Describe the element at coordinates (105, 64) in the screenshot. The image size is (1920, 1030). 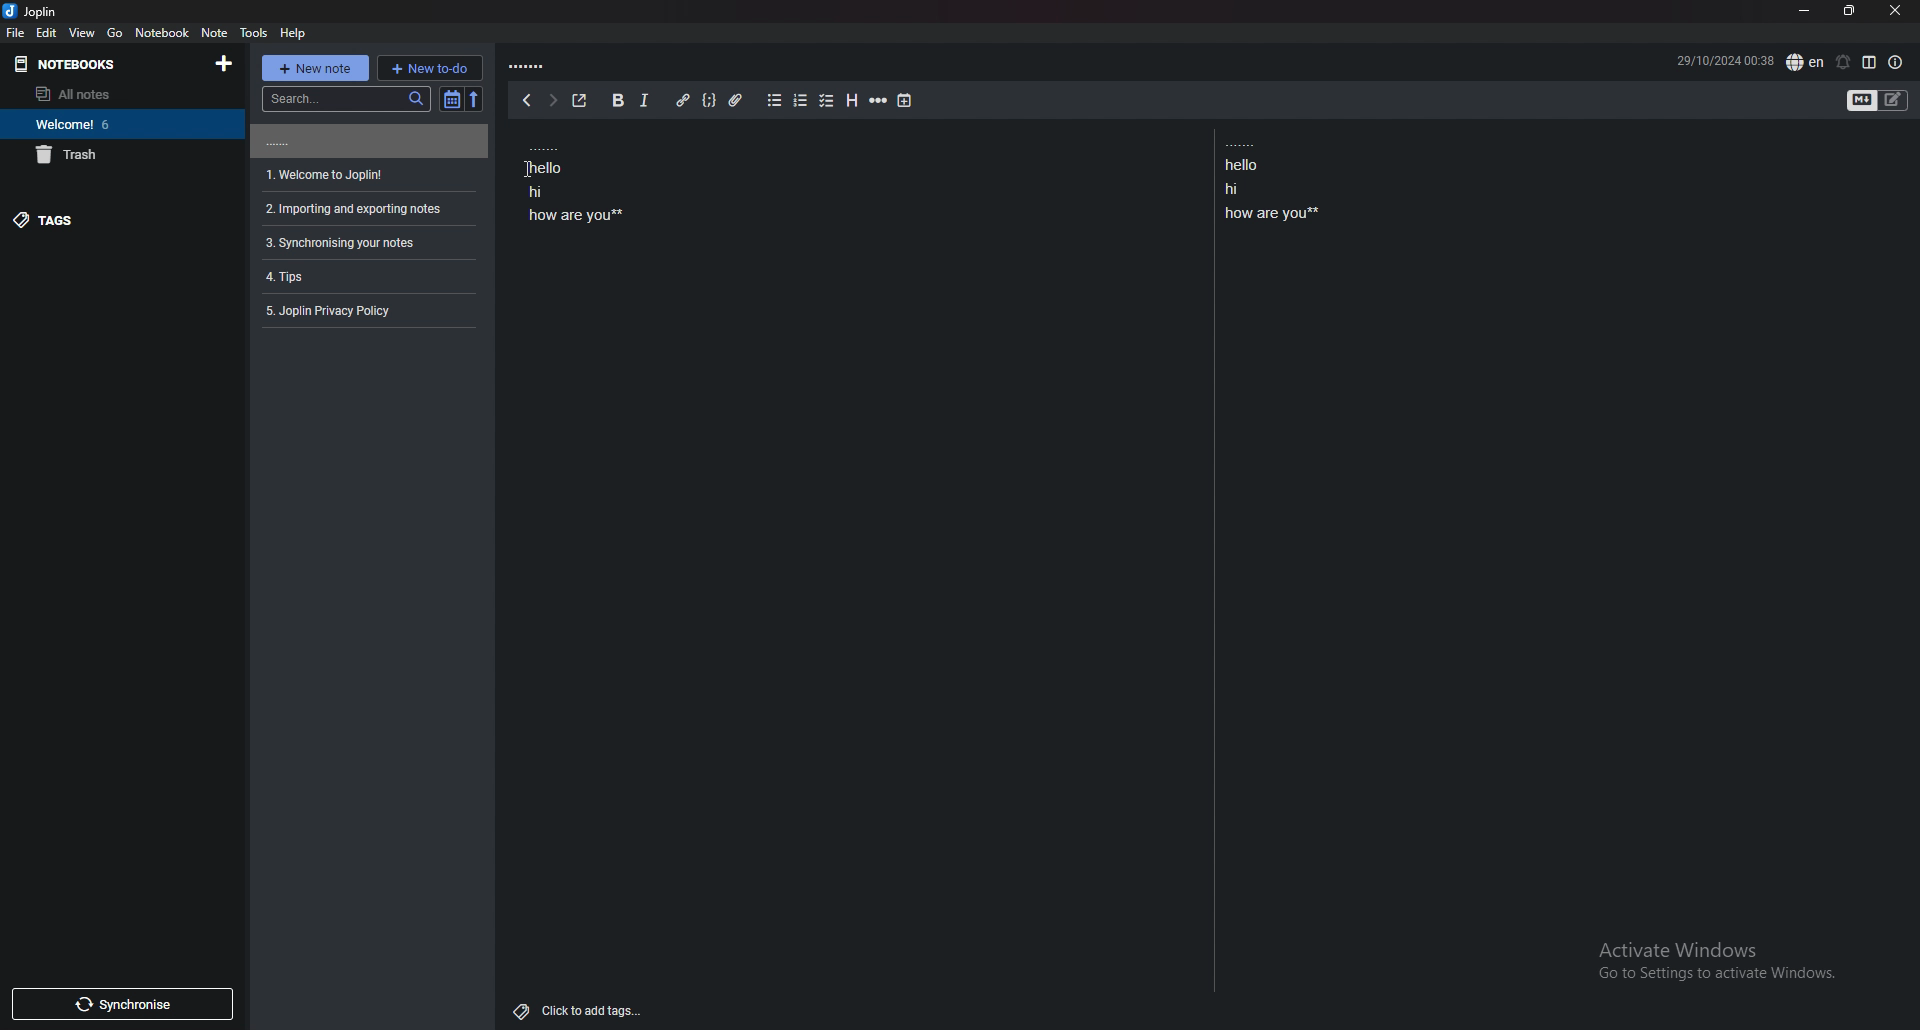
I see `notebooks` at that location.